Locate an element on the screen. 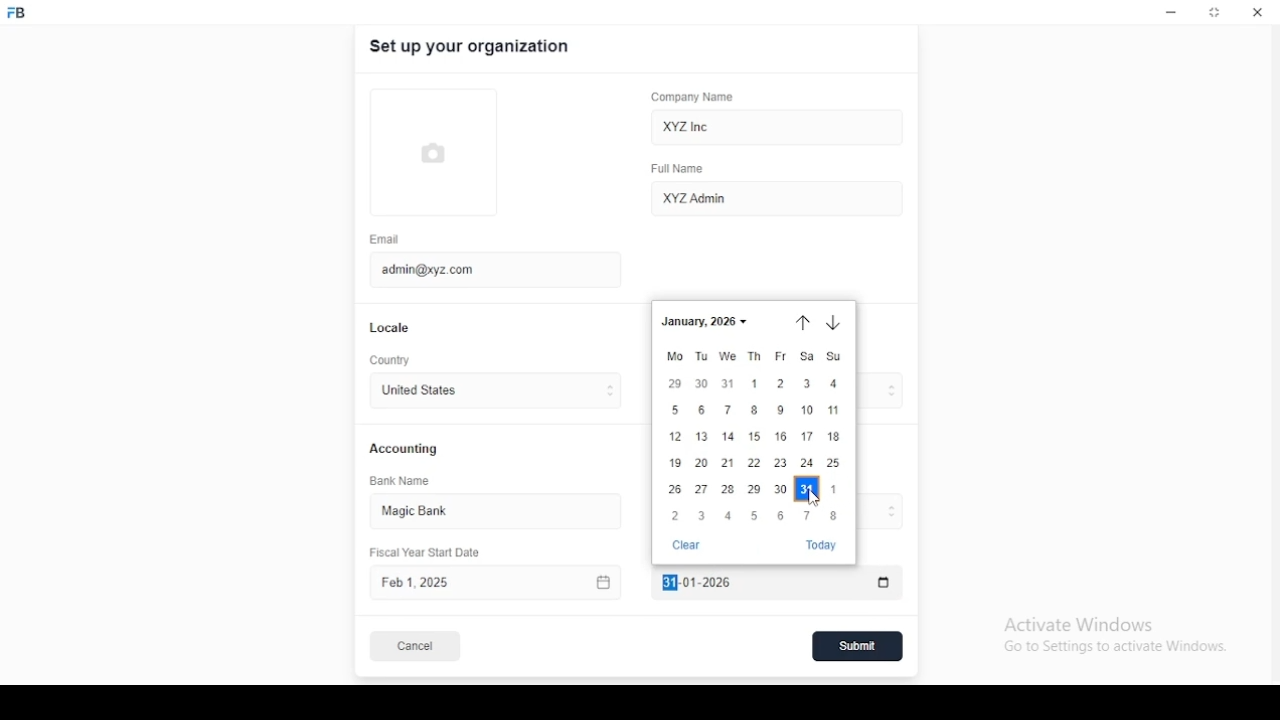 Image resolution: width=1280 pixels, height=720 pixels. 14 is located at coordinates (730, 438).